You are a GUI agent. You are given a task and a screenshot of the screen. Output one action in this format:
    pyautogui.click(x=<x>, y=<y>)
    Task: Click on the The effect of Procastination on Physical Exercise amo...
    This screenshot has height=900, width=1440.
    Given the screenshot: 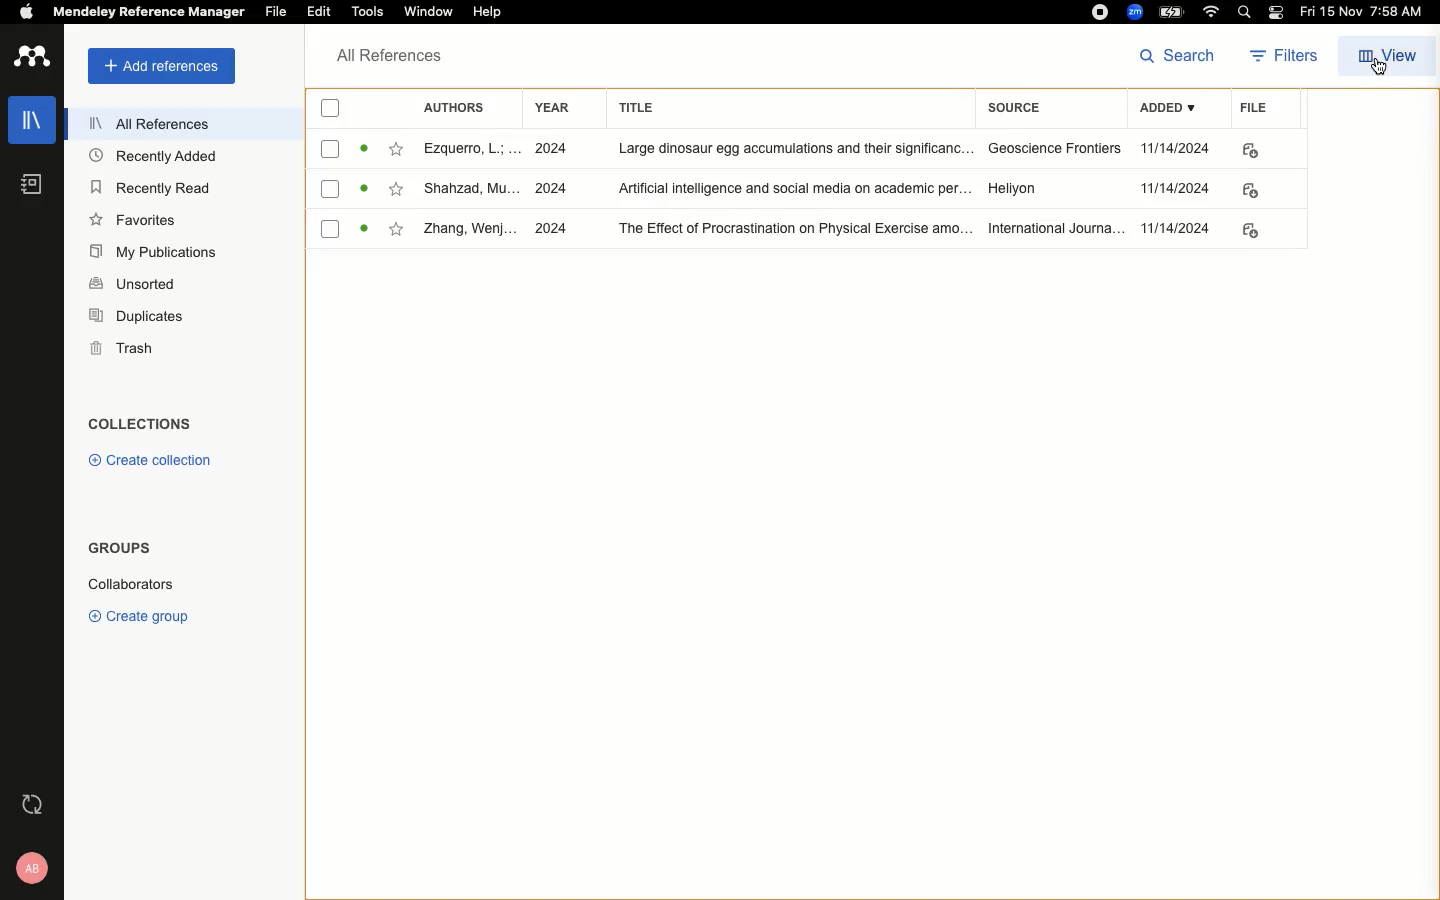 What is the action you would take?
    pyautogui.click(x=785, y=228)
    